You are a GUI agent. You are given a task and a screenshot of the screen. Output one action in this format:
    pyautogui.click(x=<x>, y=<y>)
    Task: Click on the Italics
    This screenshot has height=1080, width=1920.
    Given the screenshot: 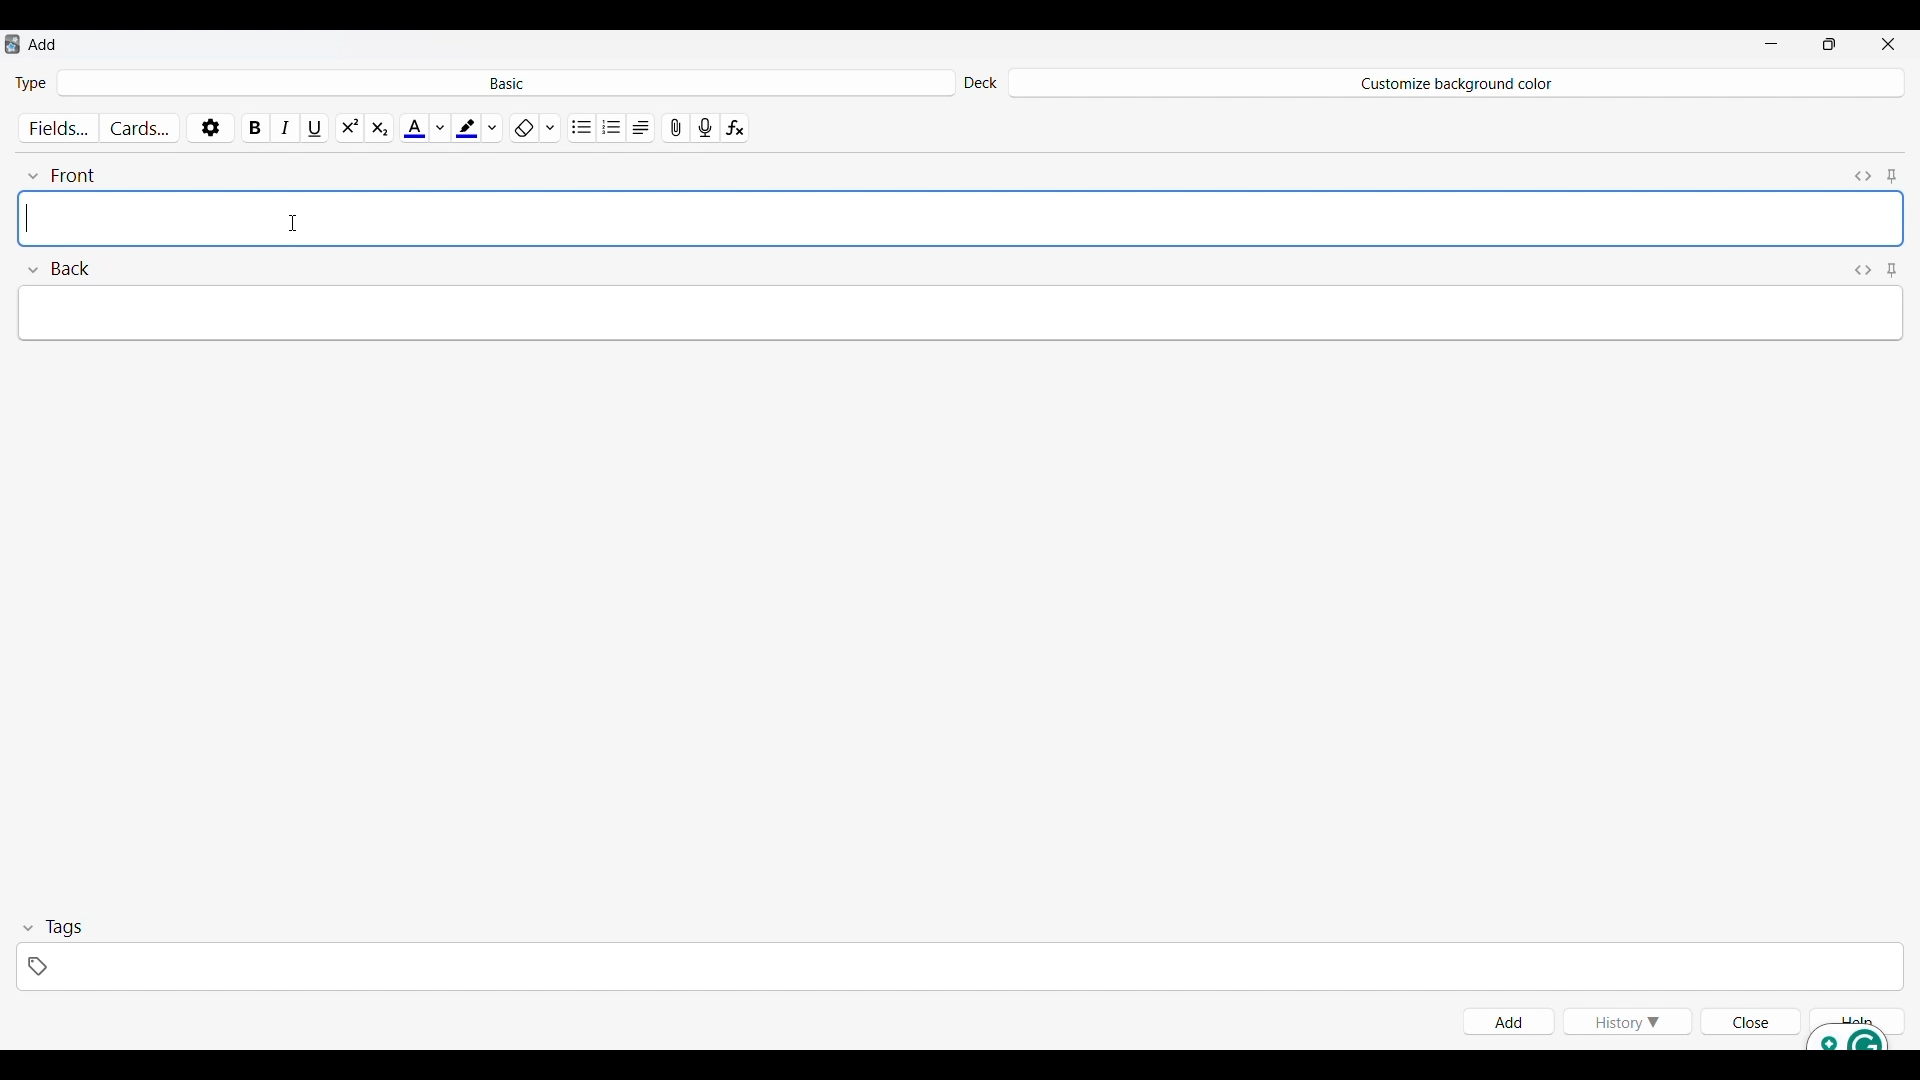 What is the action you would take?
    pyautogui.click(x=286, y=125)
    